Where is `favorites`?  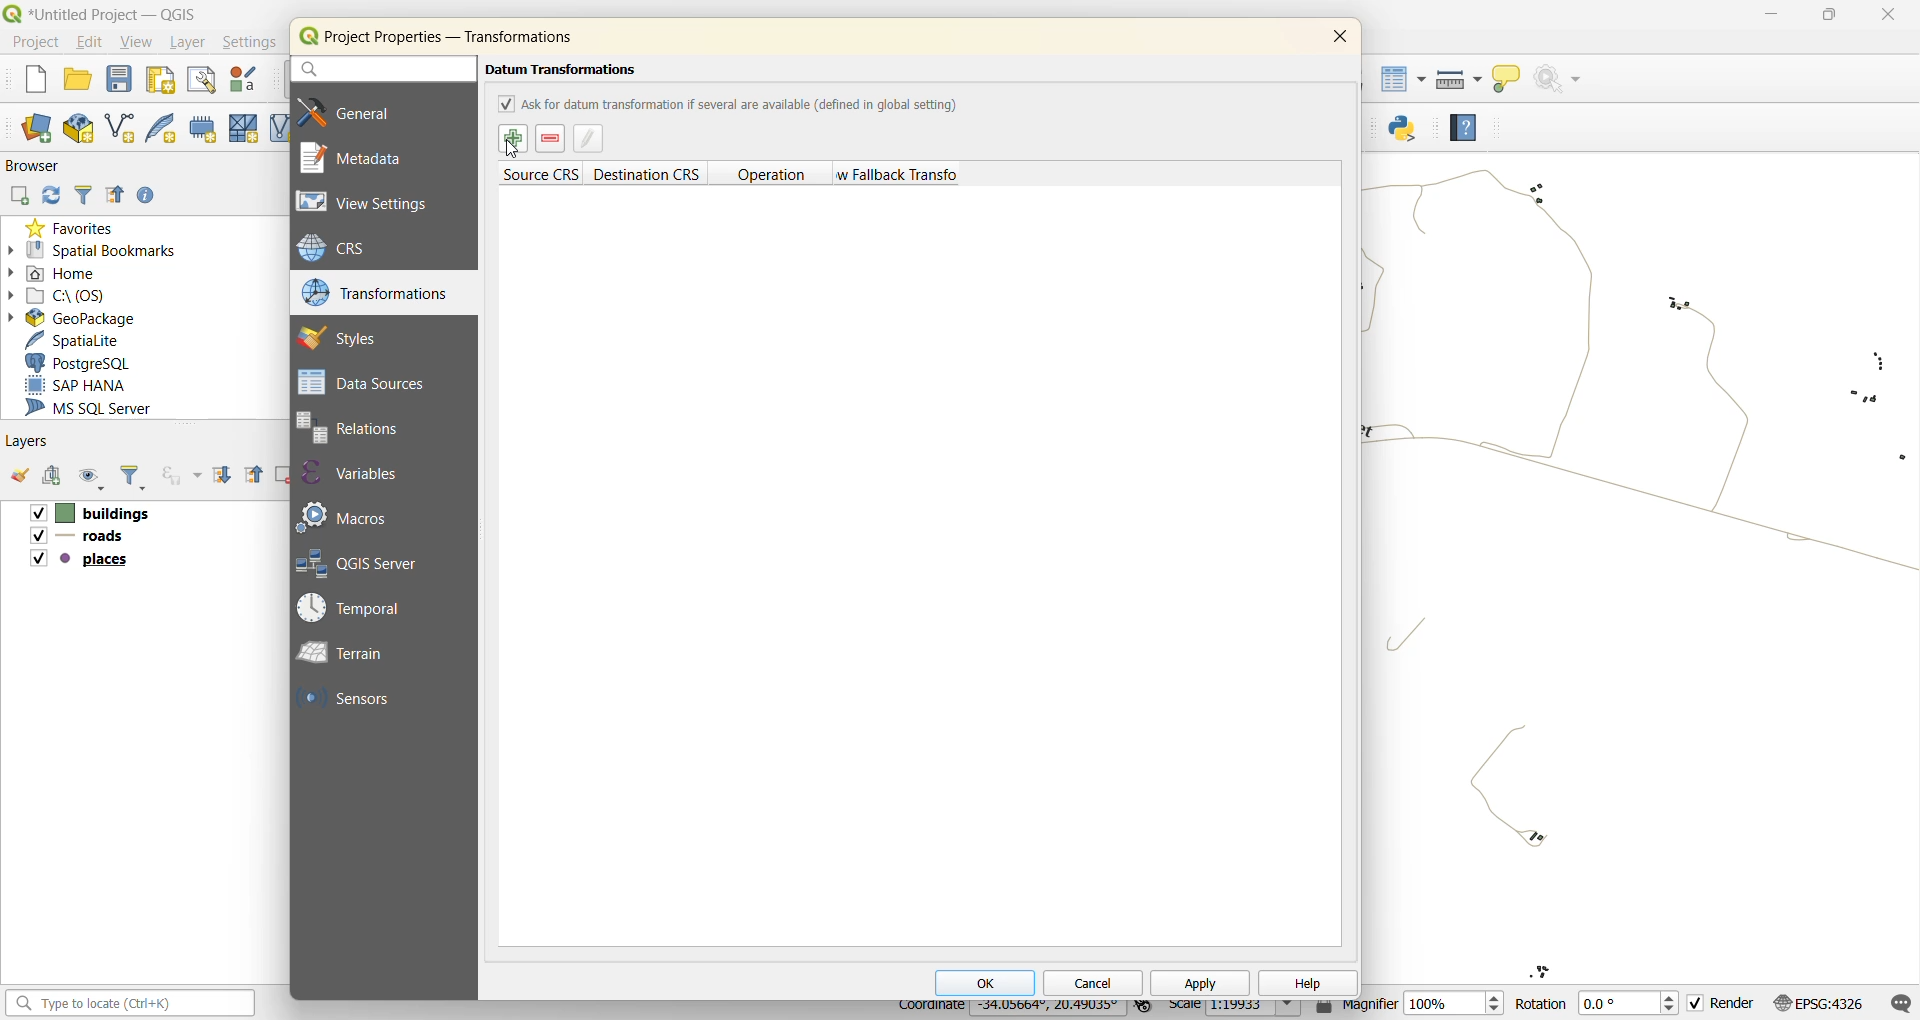
favorites is located at coordinates (73, 227).